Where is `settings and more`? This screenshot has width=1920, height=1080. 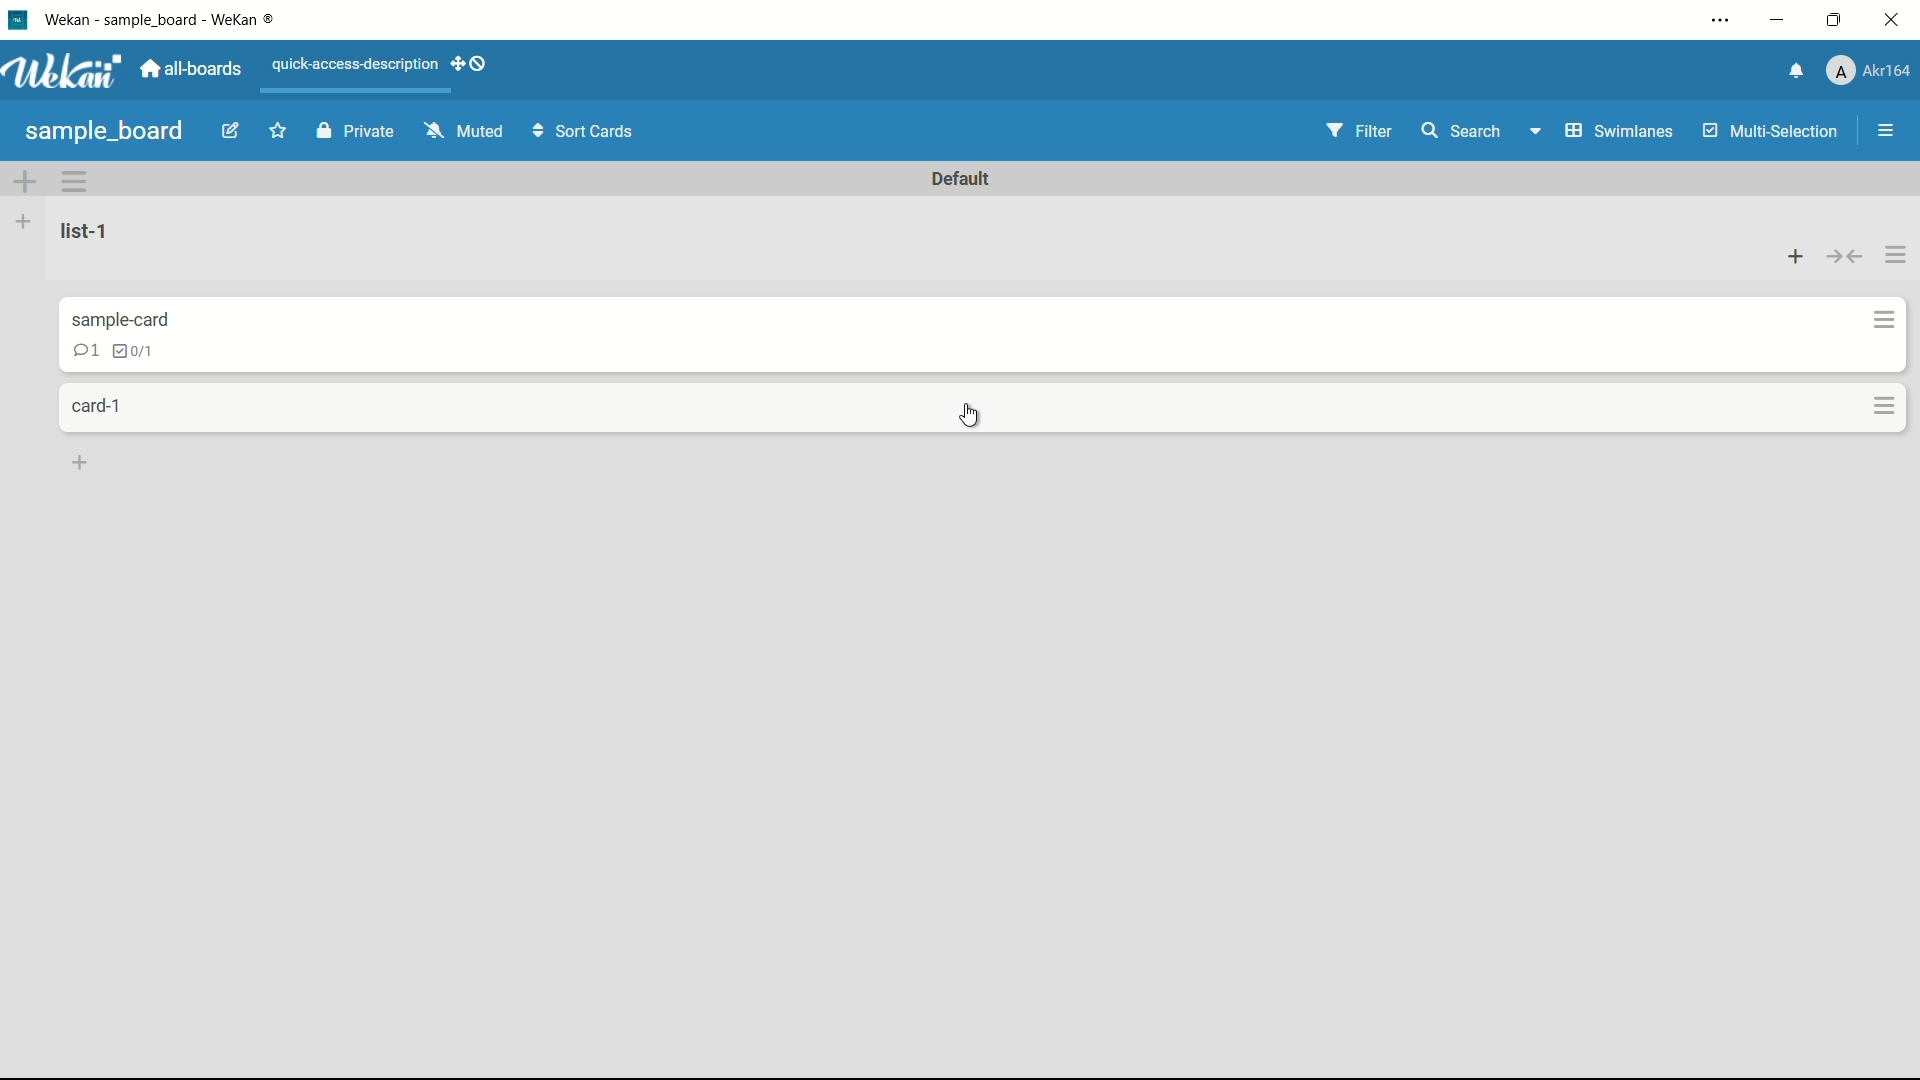
settings and more is located at coordinates (1717, 21).